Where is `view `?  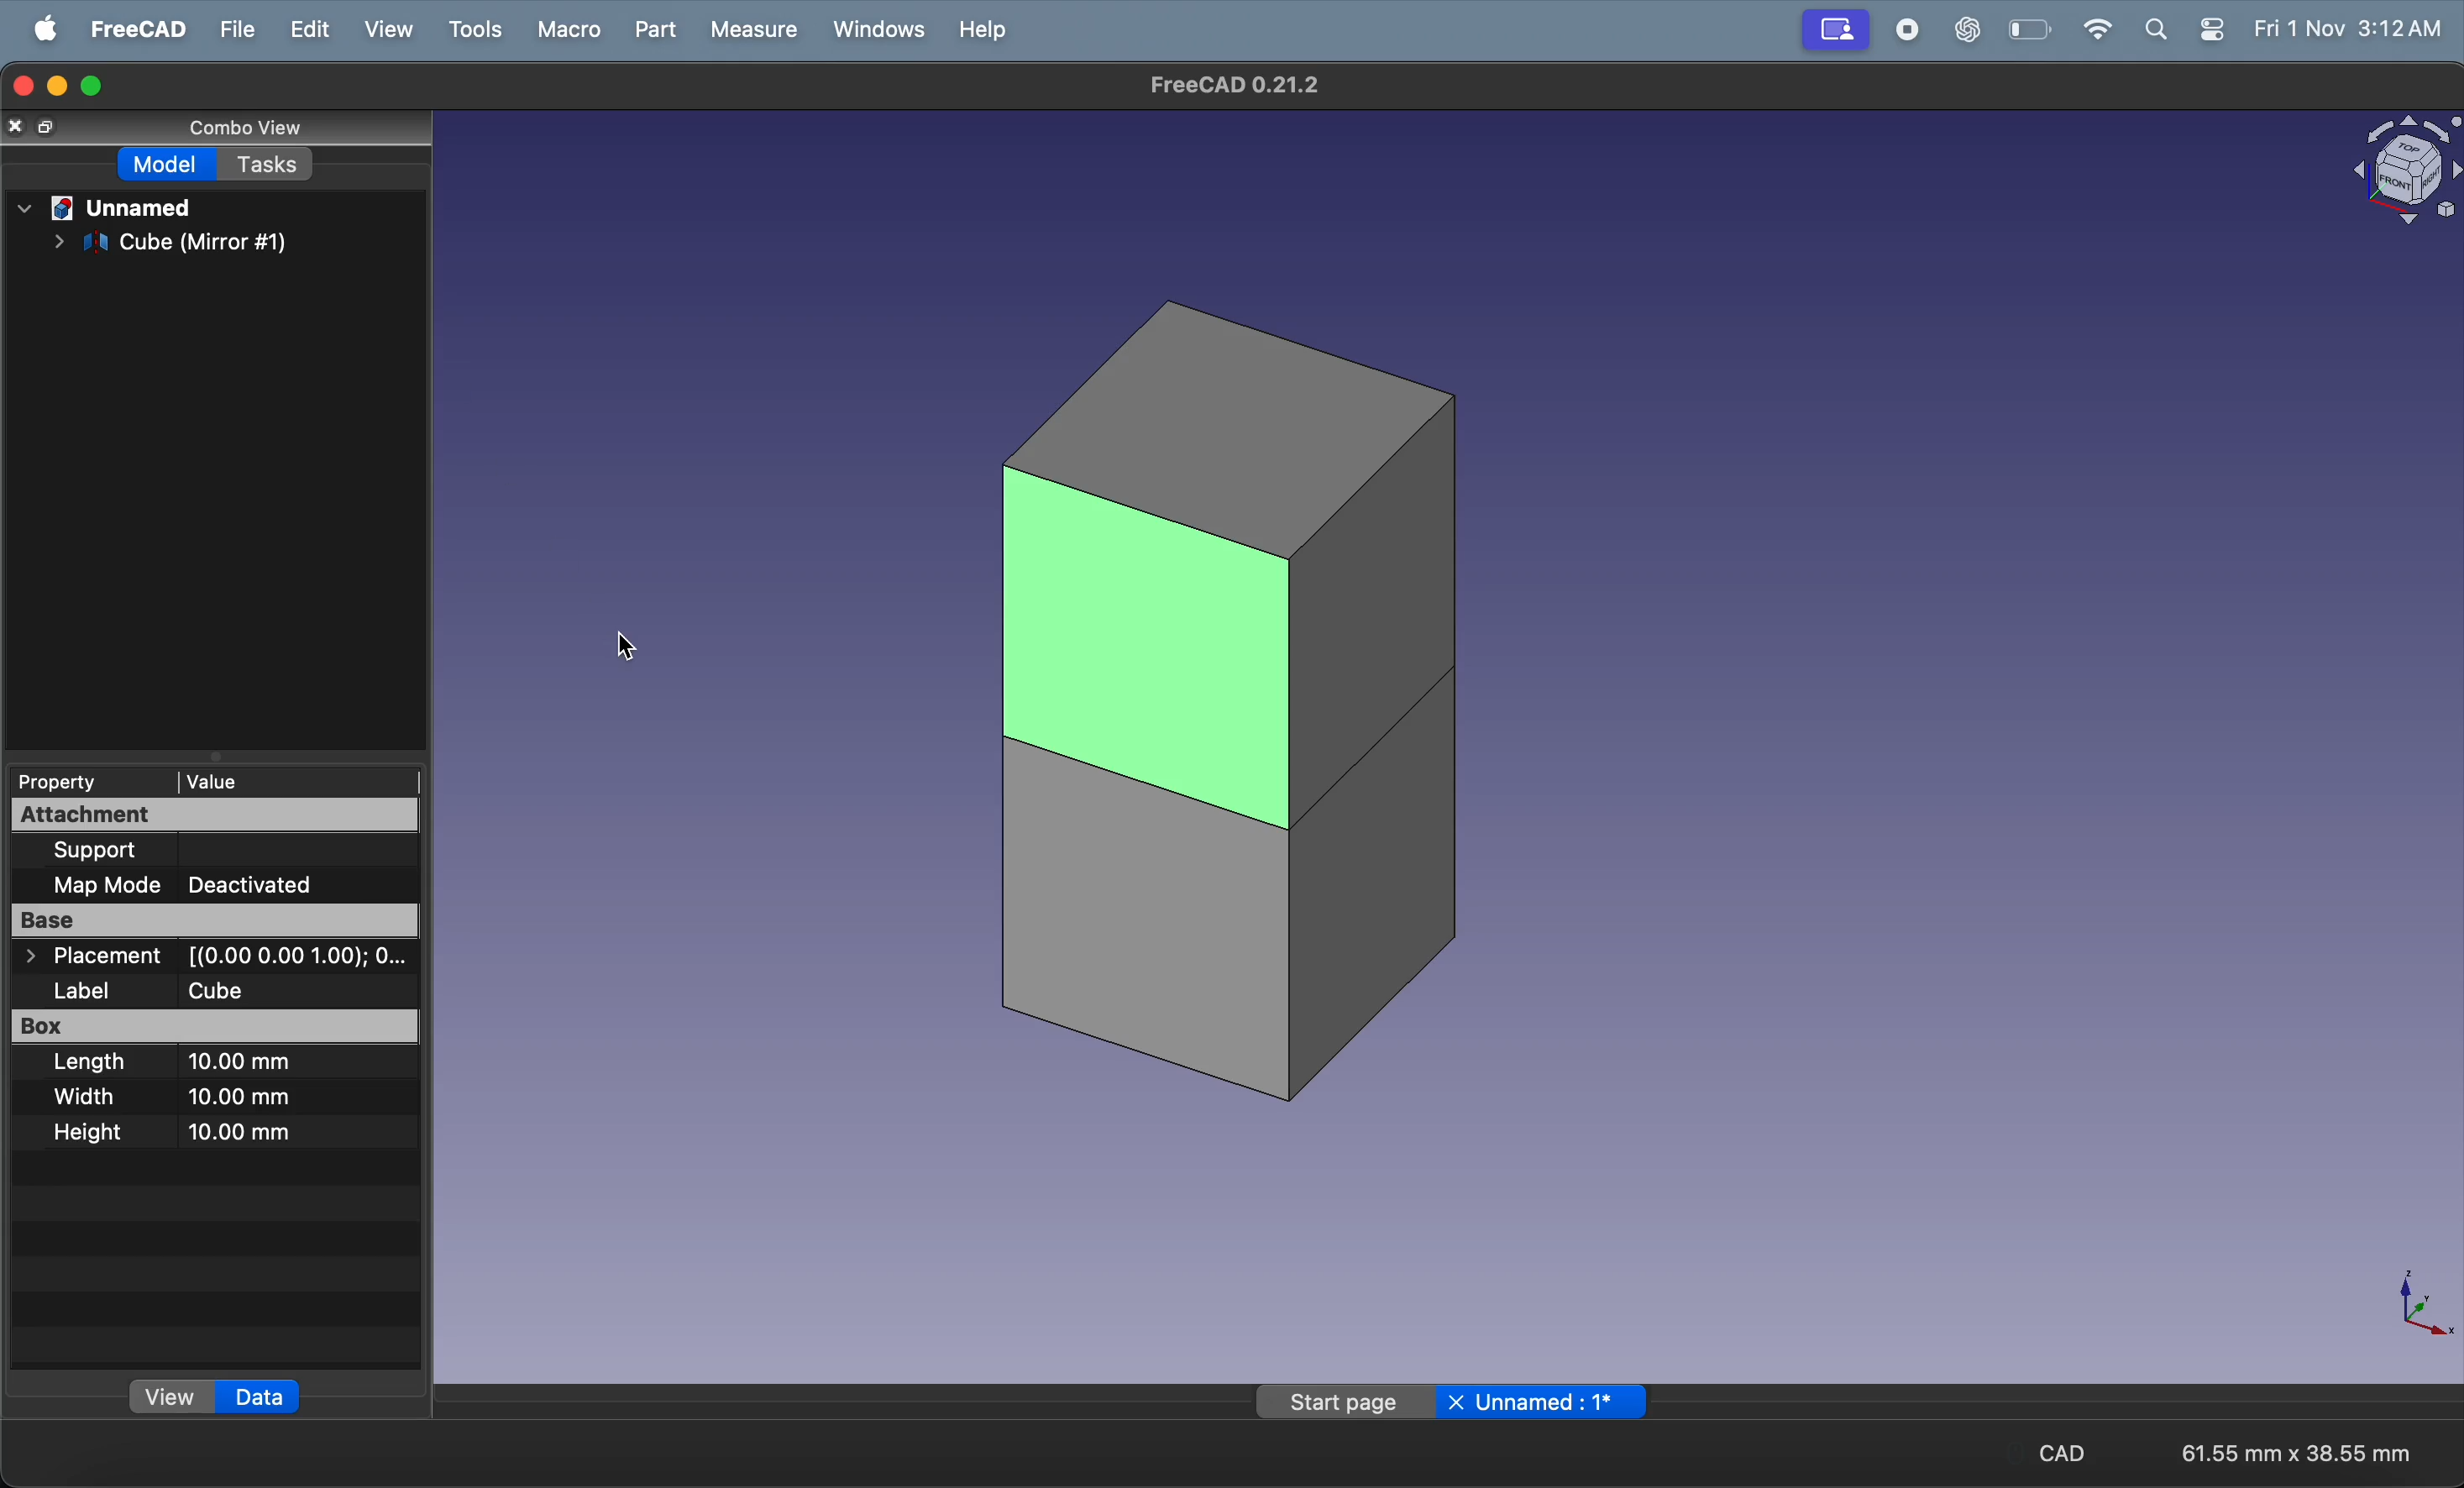 view  is located at coordinates (167, 1393).